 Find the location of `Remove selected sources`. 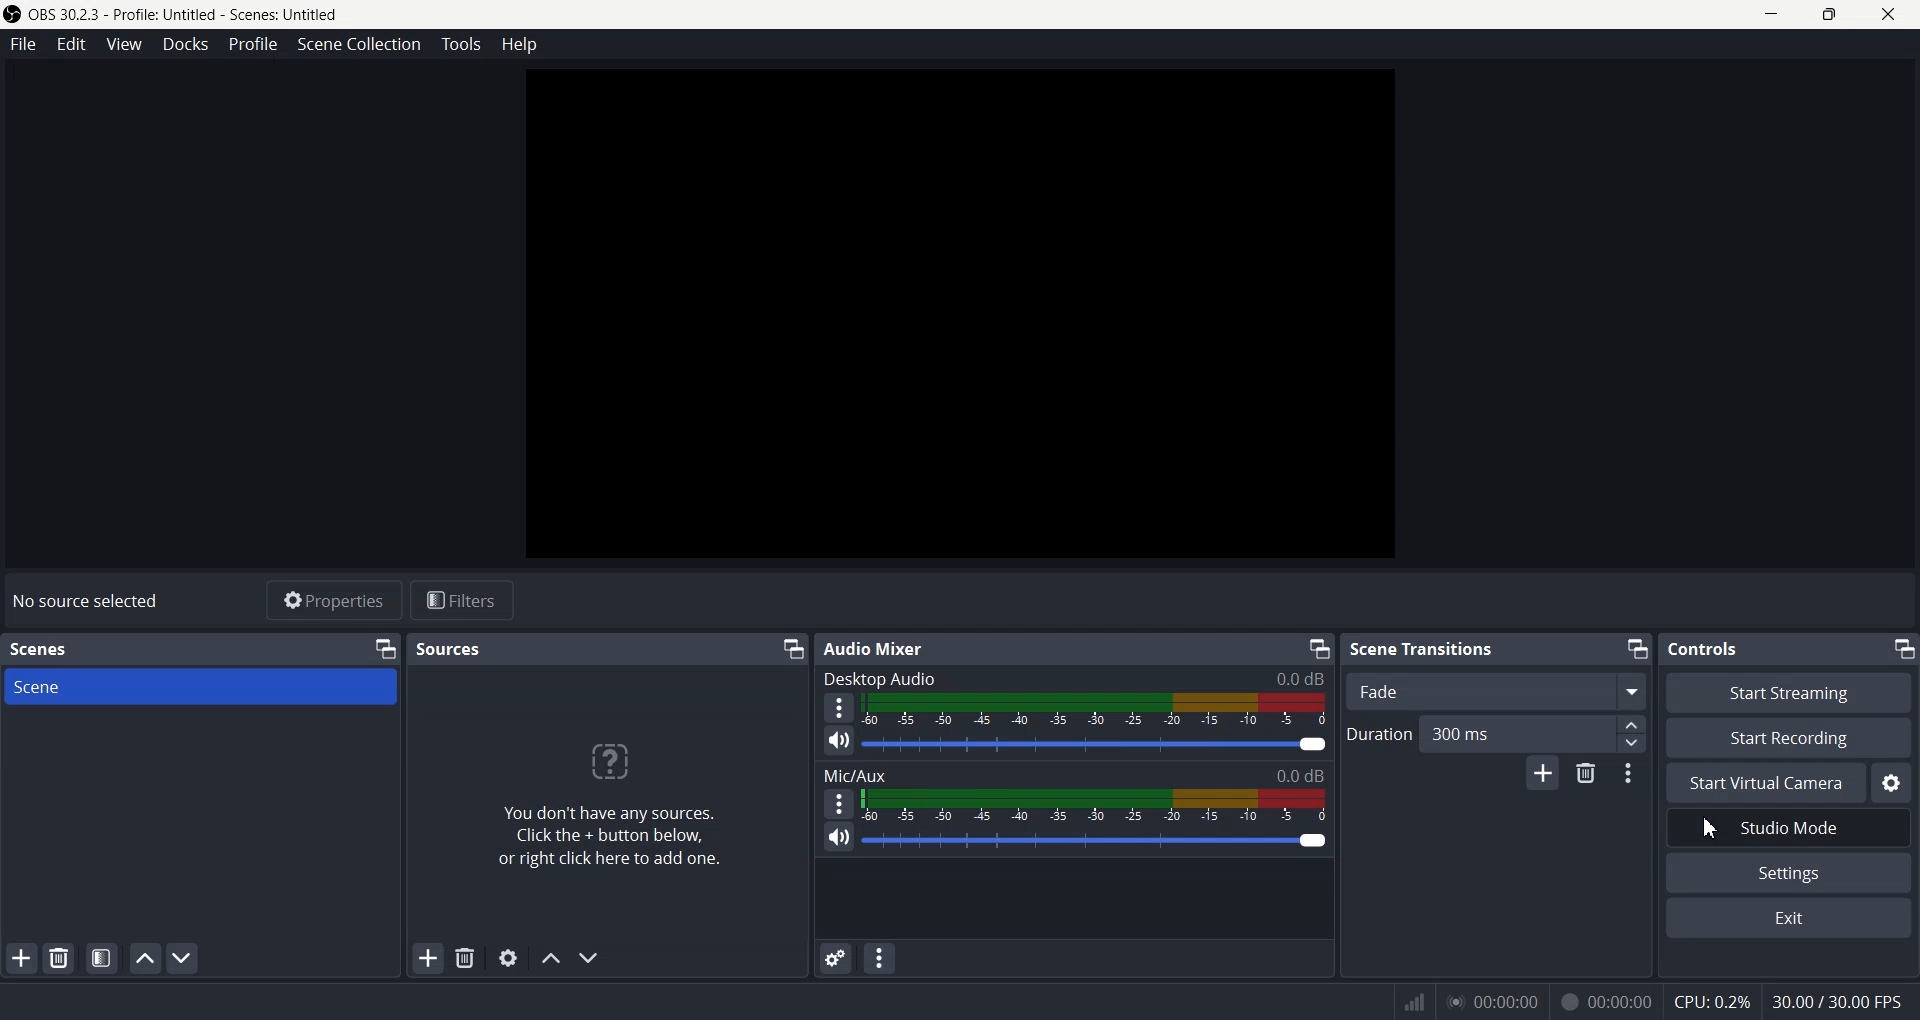

Remove selected sources is located at coordinates (467, 959).